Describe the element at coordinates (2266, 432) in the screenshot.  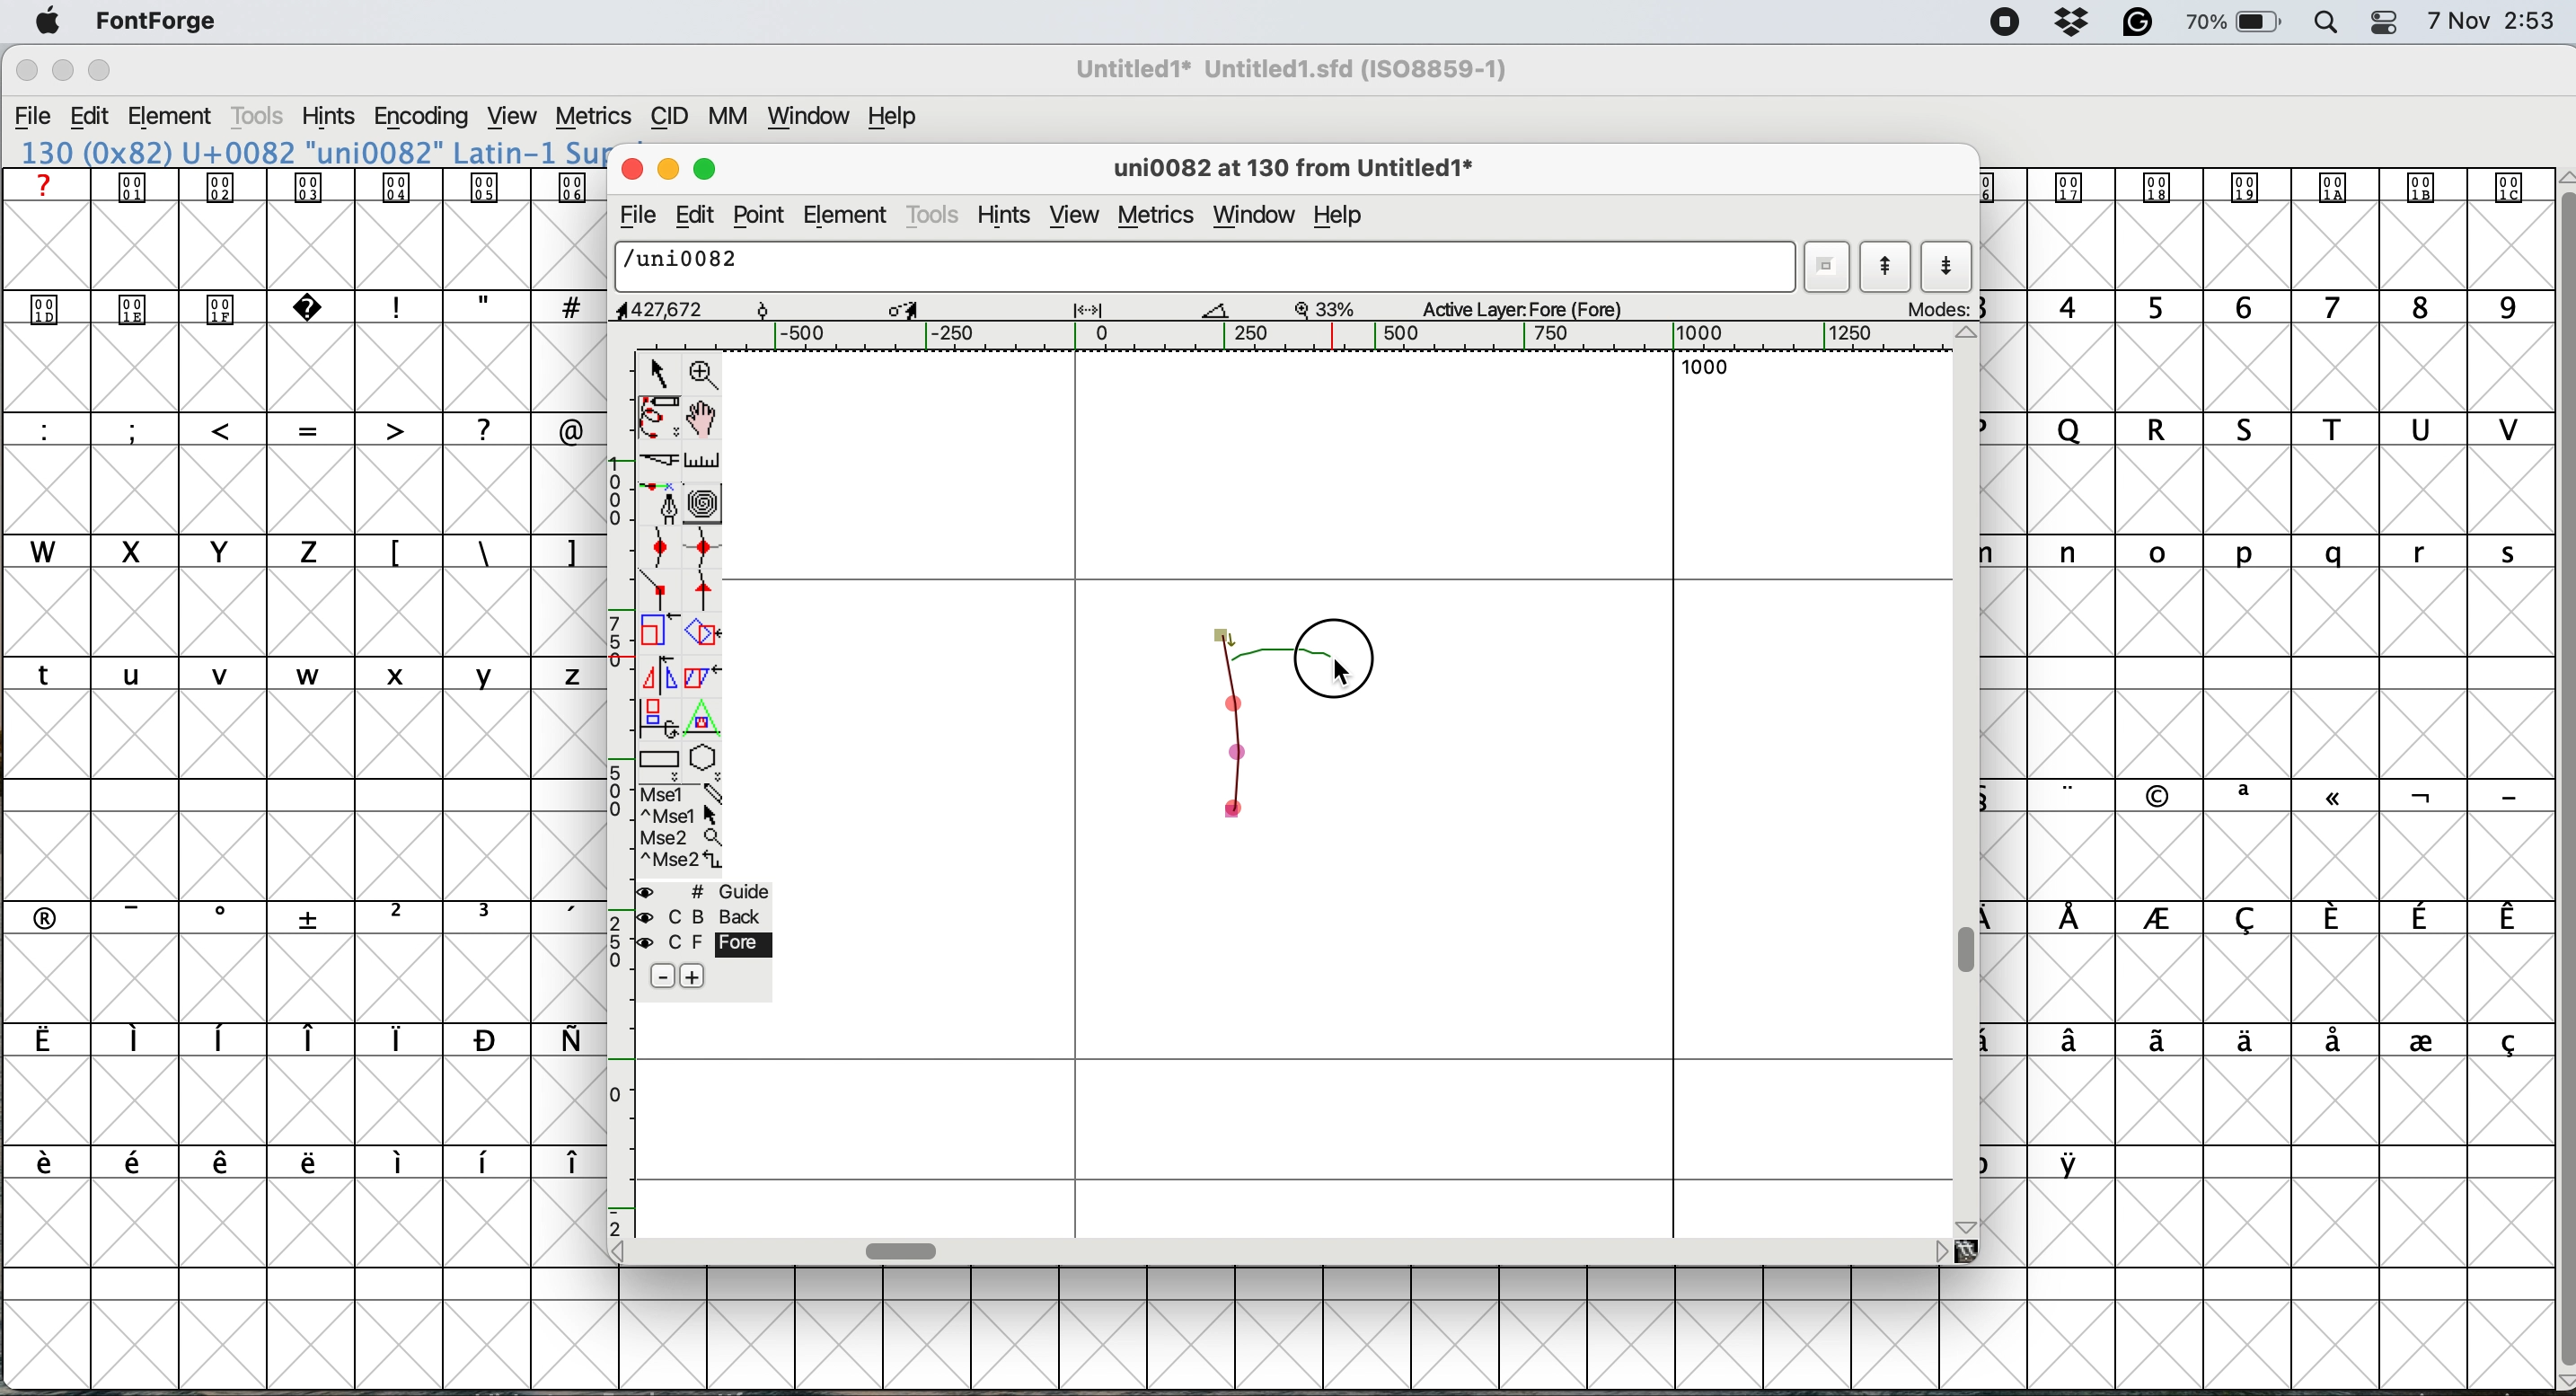
I see `uppercase letters` at that location.